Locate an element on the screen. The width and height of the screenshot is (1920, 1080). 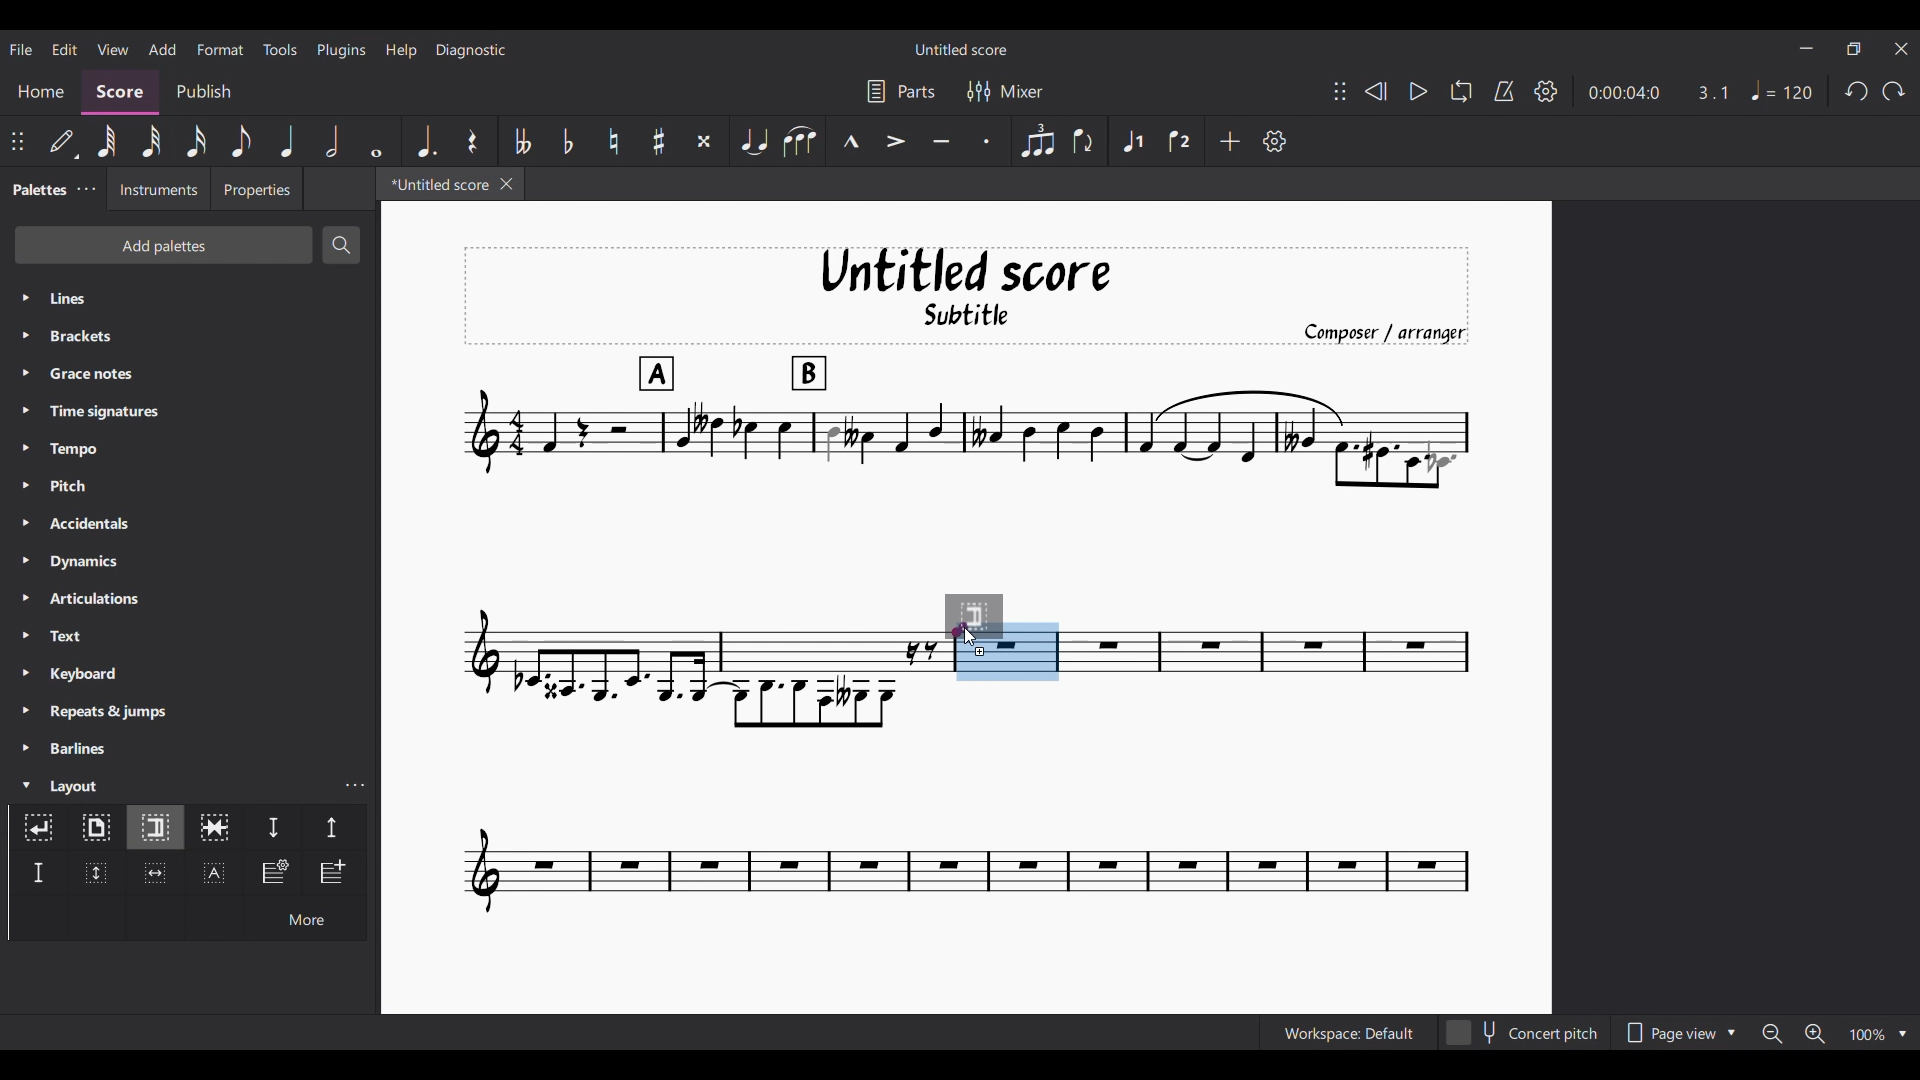
Zoom options is located at coordinates (1879, 1033).